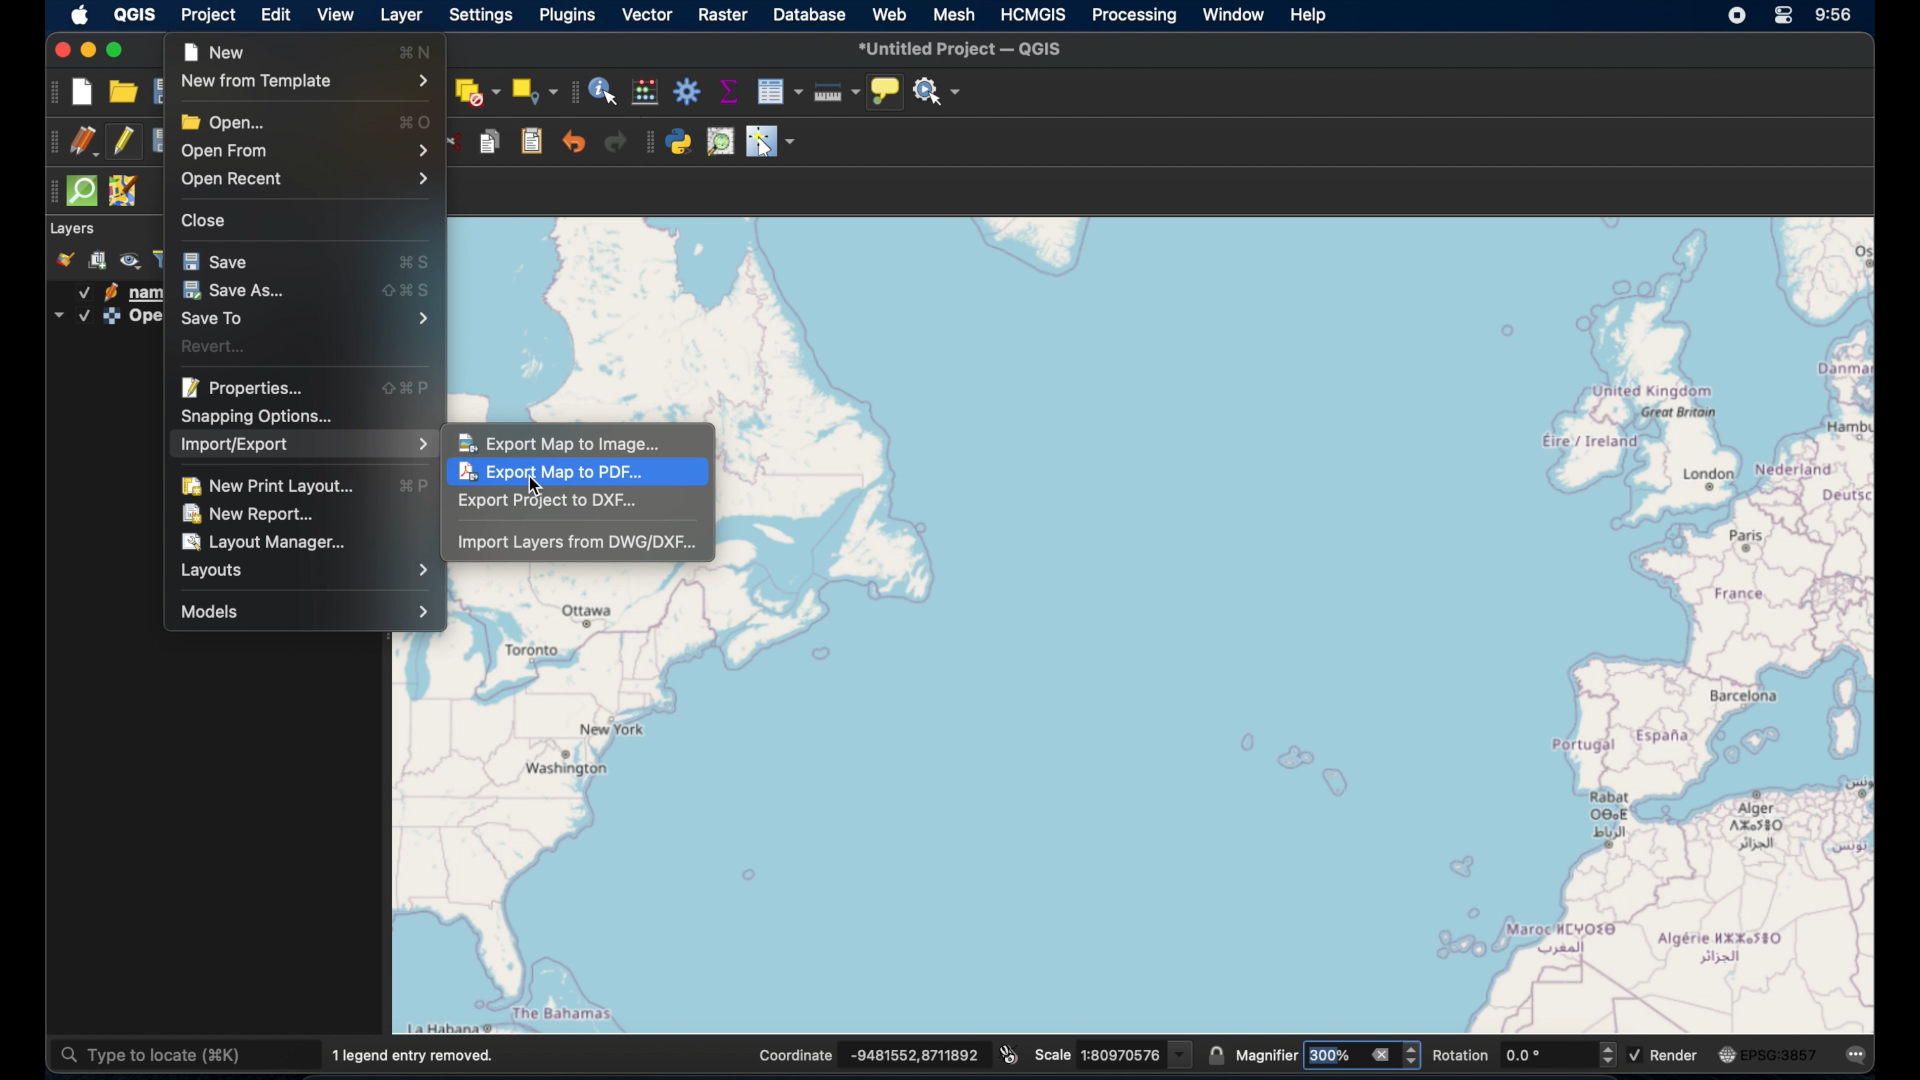 The image size is (1920, 1080). What do you see at coordinates (644, 92) in the screenshot?
I see `open field calculator` at bounding box center [644, 92].